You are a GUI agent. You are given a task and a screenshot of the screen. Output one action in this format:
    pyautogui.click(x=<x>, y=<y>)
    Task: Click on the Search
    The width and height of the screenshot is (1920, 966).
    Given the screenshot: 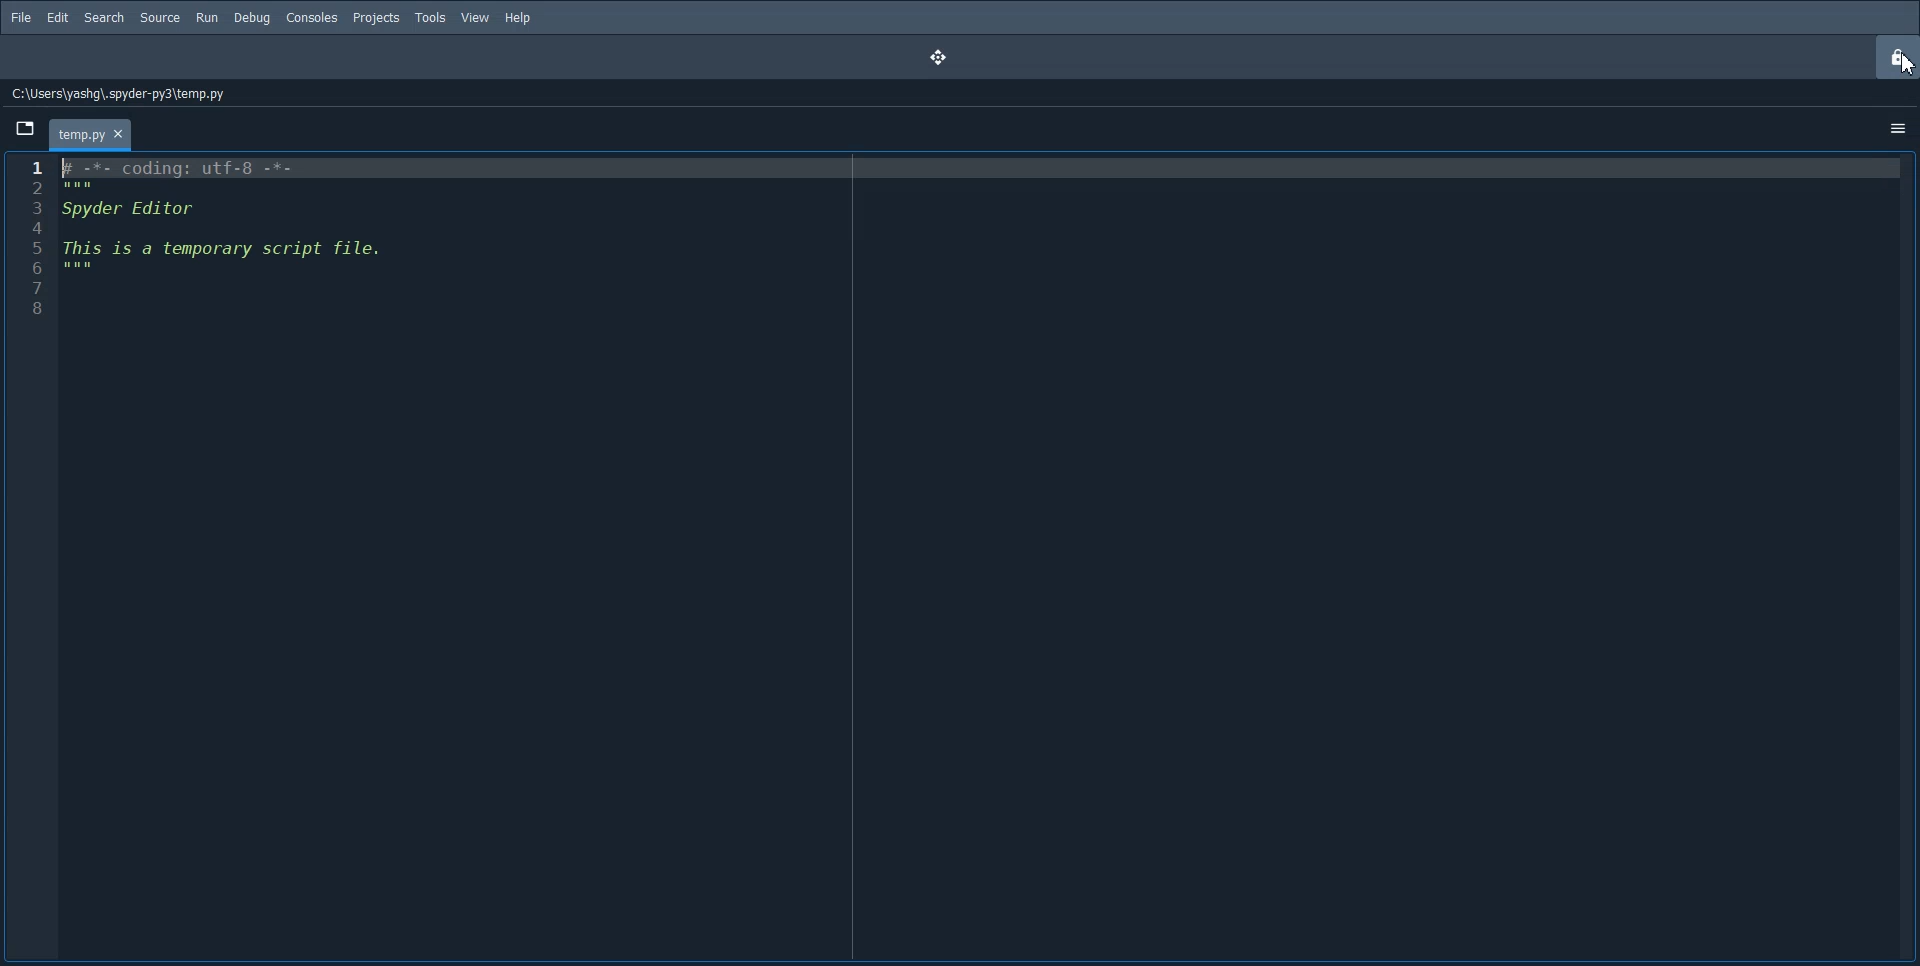 What is the action you would take?
    pyautogui.click(x=104, y=17)
    